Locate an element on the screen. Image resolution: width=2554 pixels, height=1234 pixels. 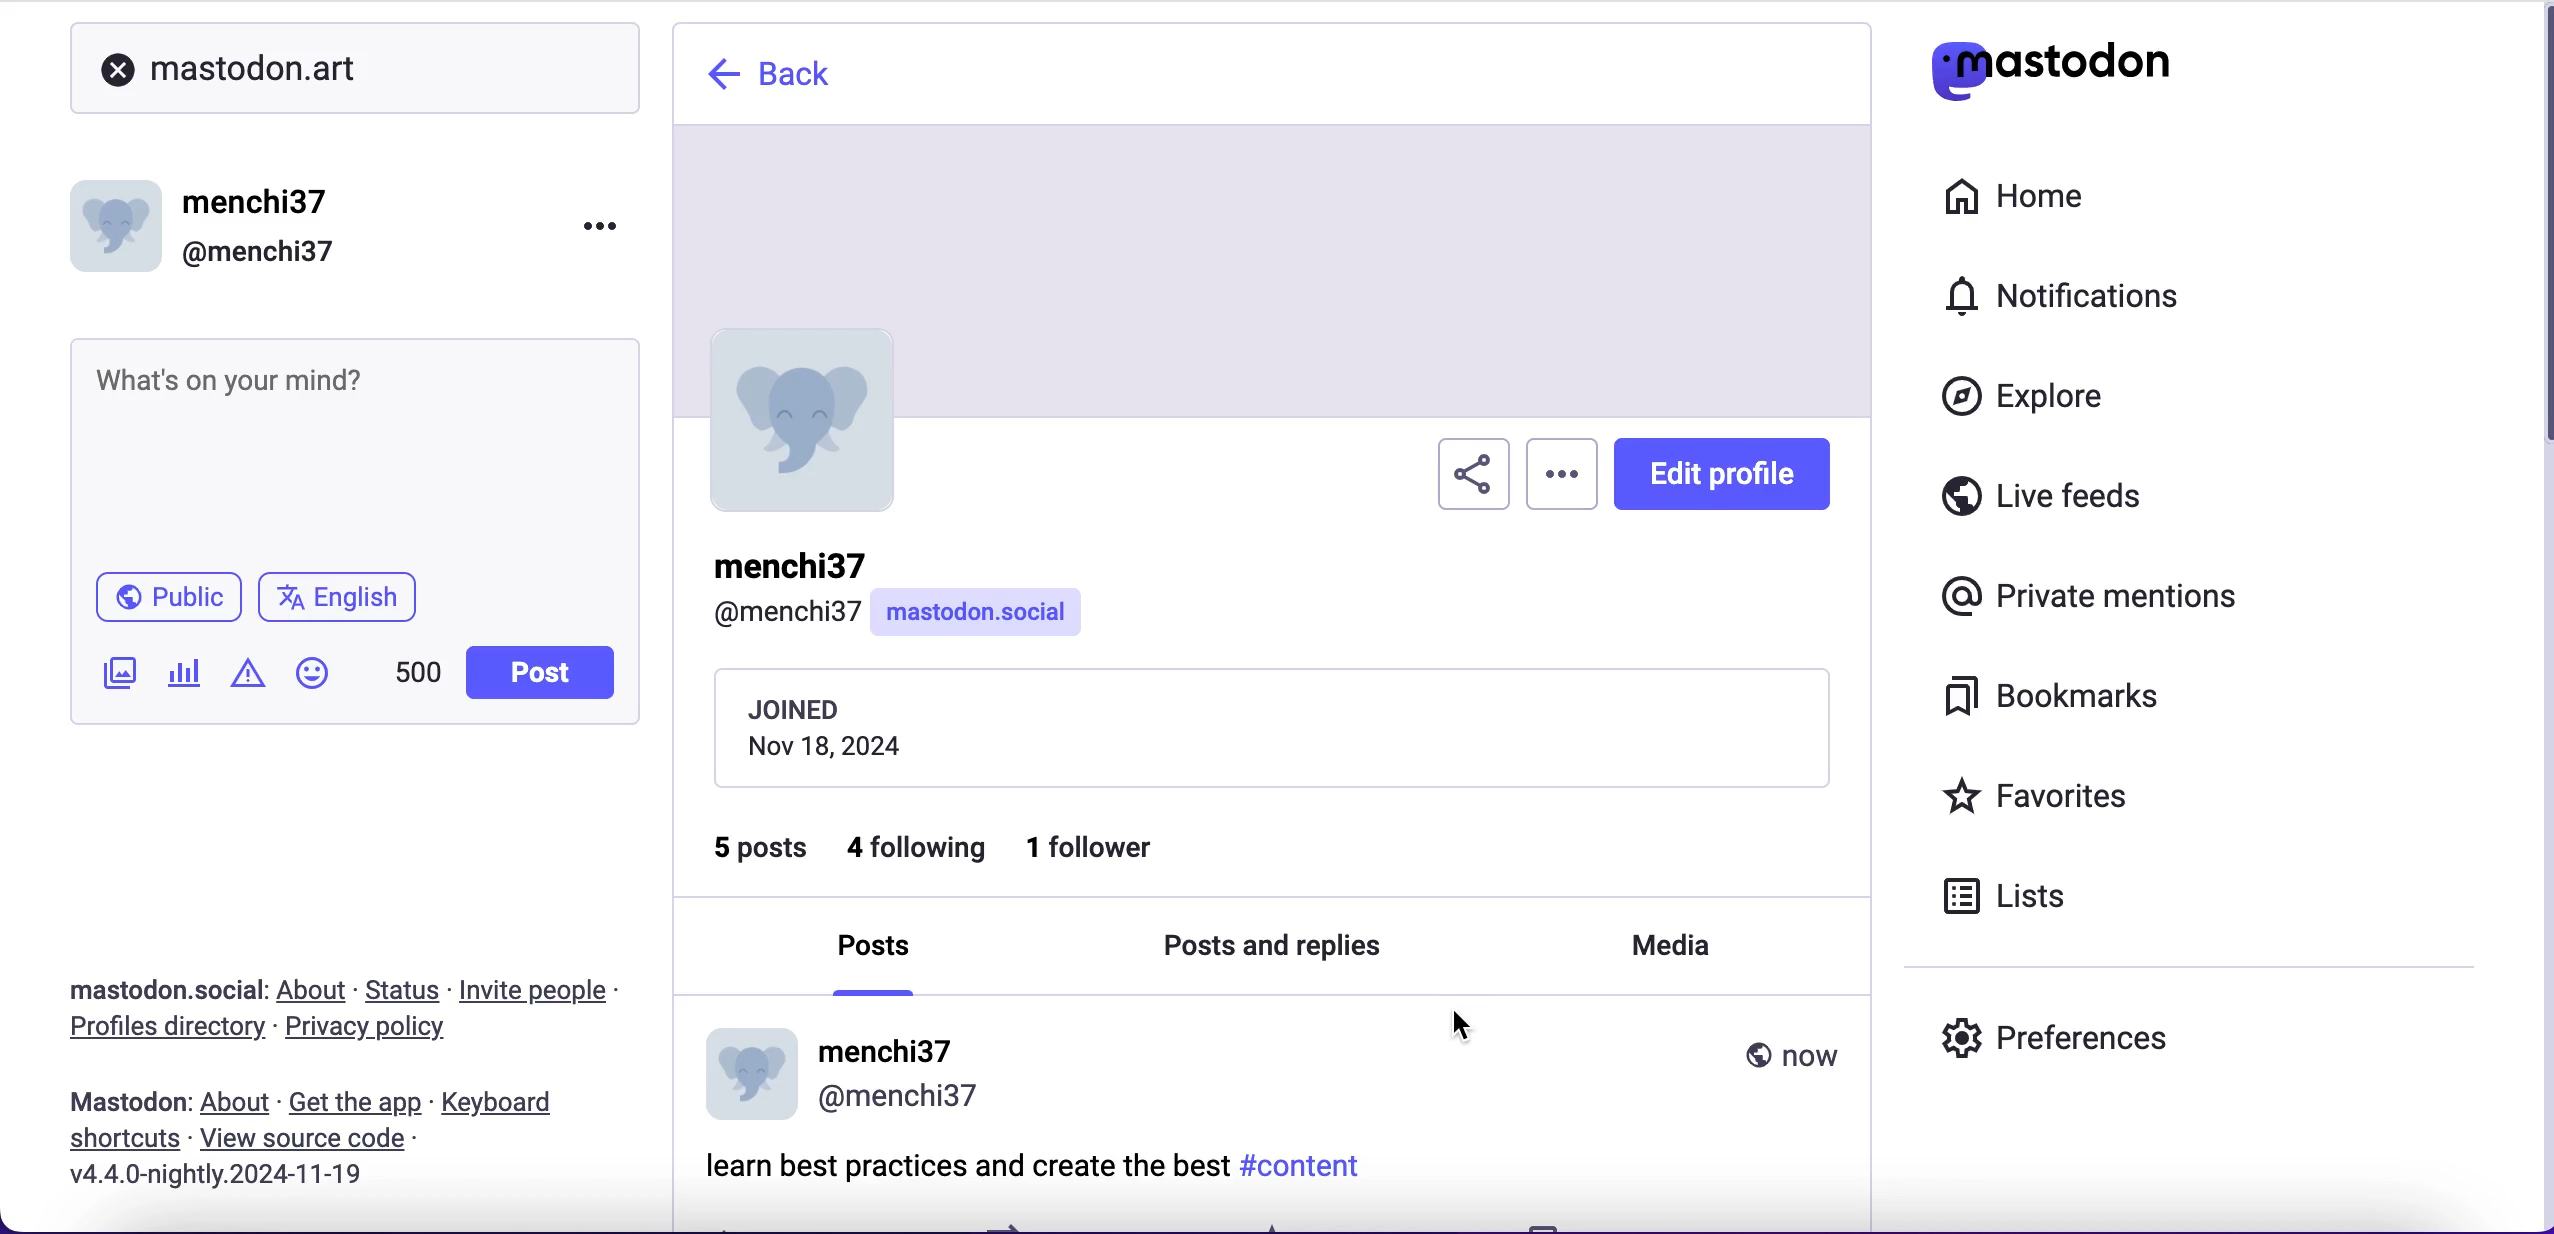
mastodon.art is located at coordinates (228, 61).